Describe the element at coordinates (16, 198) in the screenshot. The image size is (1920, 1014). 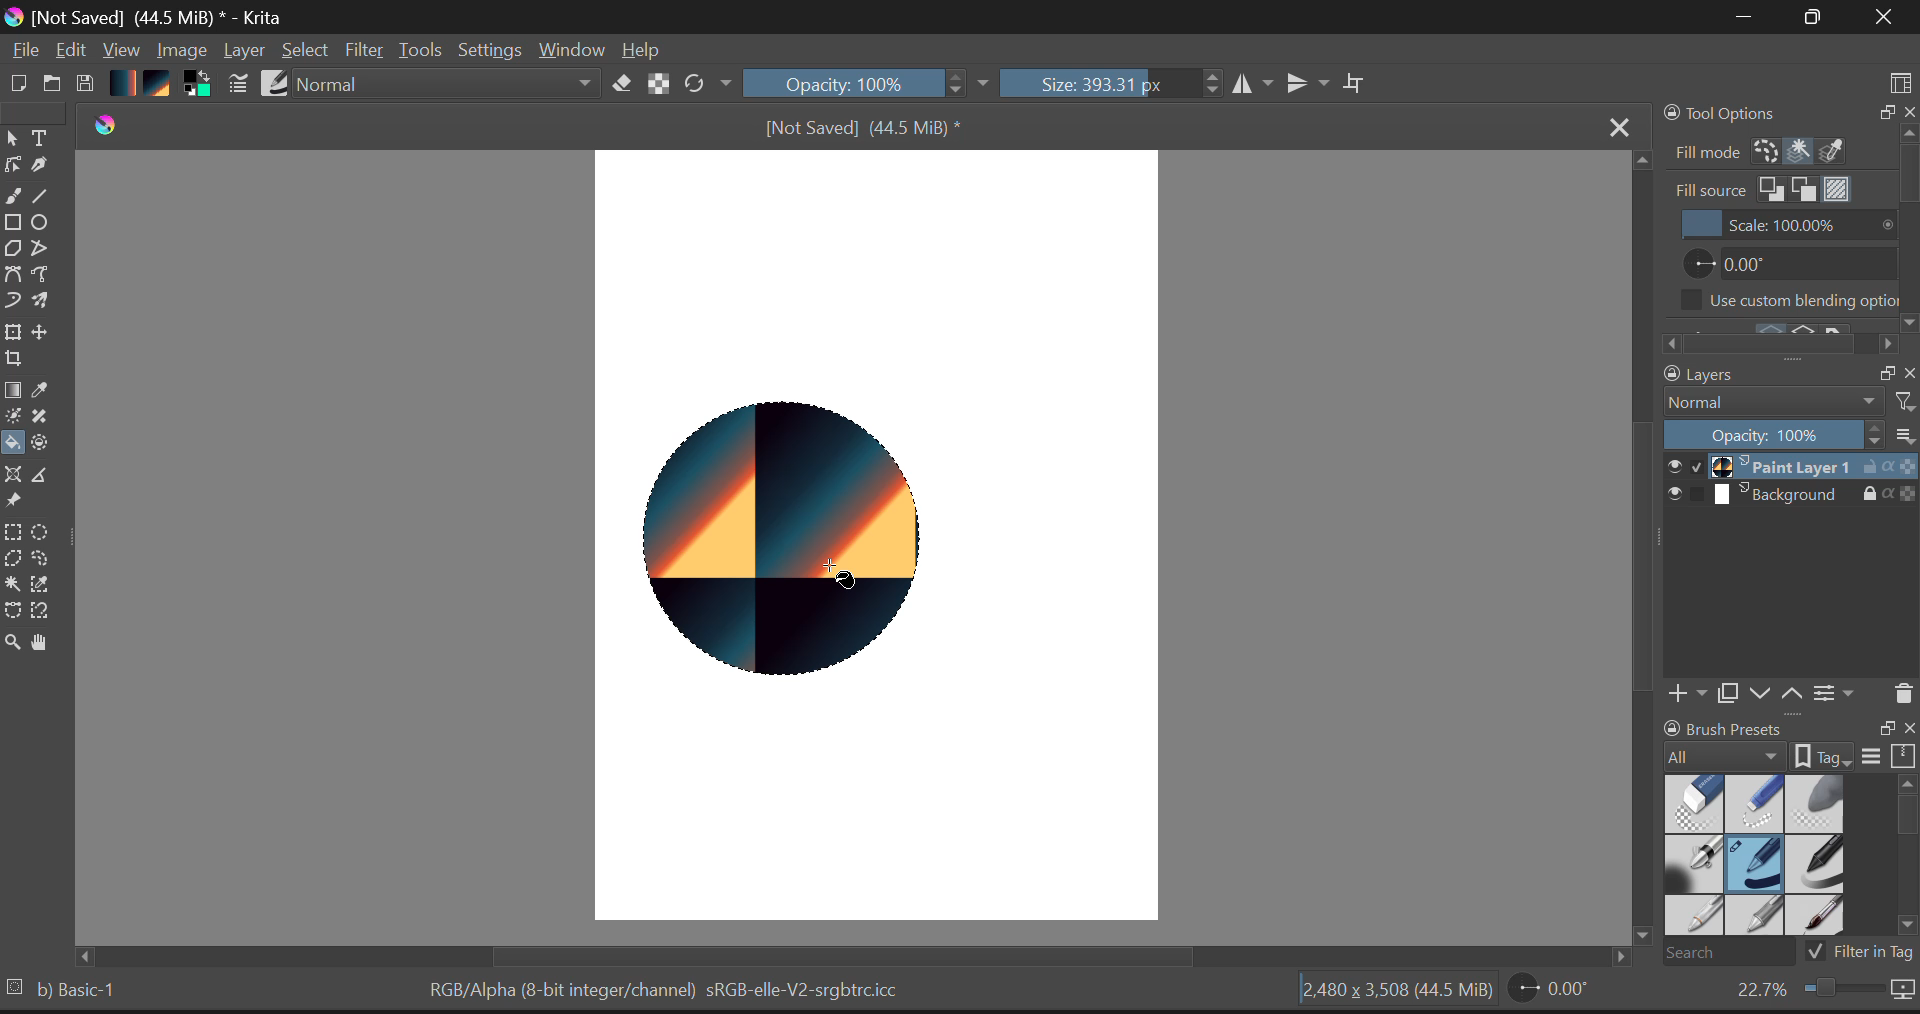
I see `freehand curve` at that location.